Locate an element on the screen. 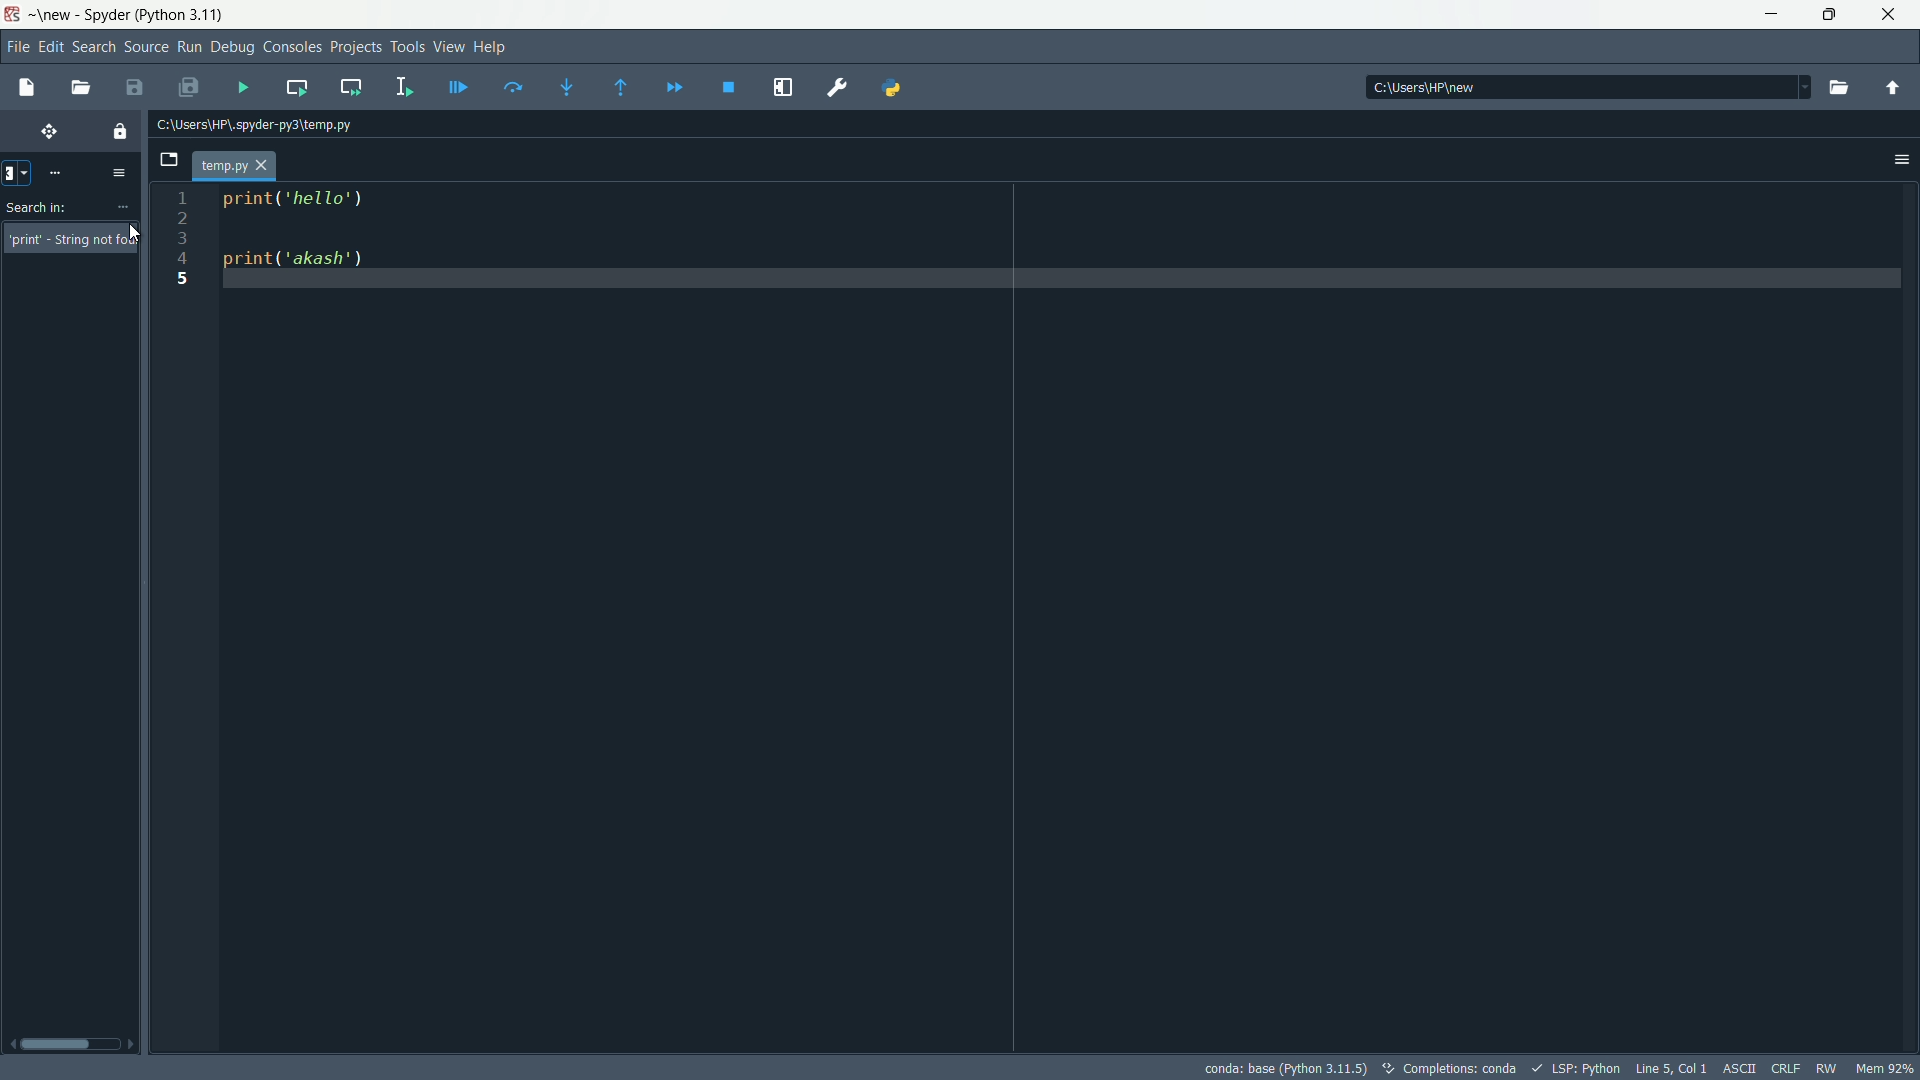 This screenshot has width=1920, height=1080. step into function is located at coordinates (566, 87).